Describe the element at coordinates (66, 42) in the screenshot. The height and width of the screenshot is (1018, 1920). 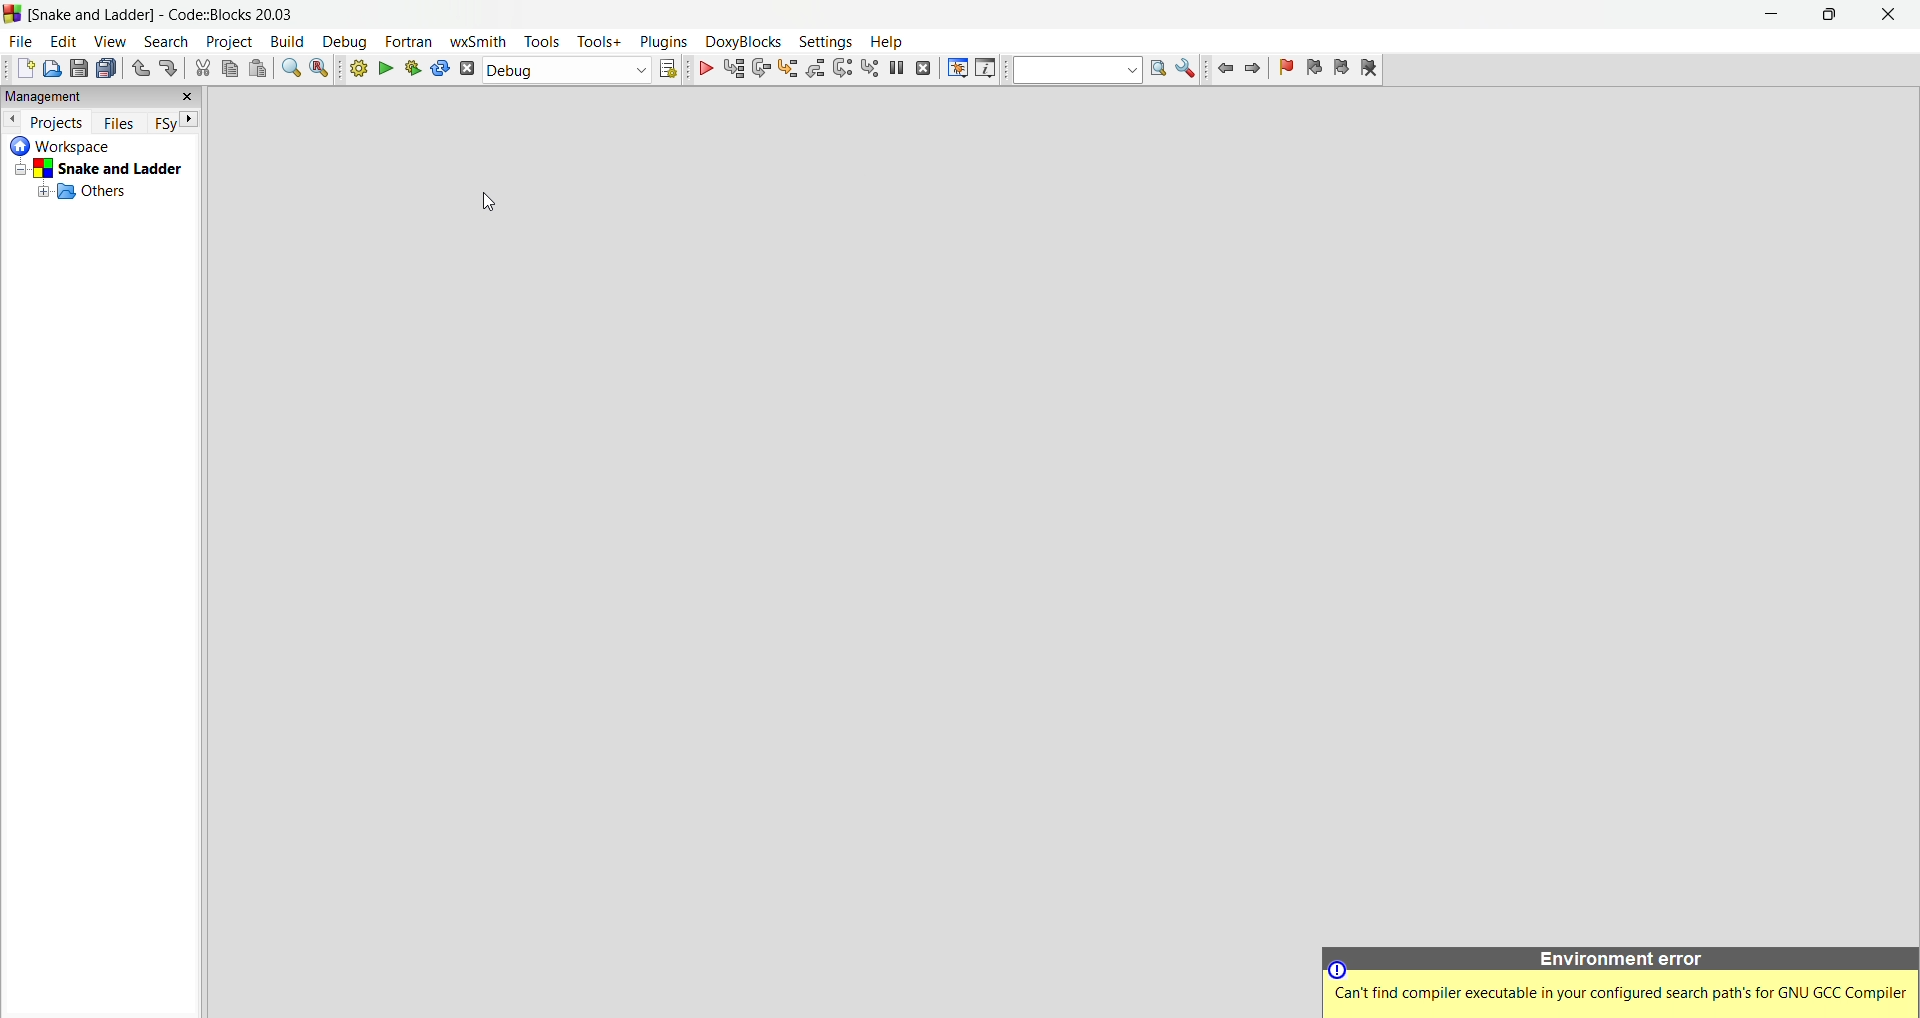
I see `edit` at that location.